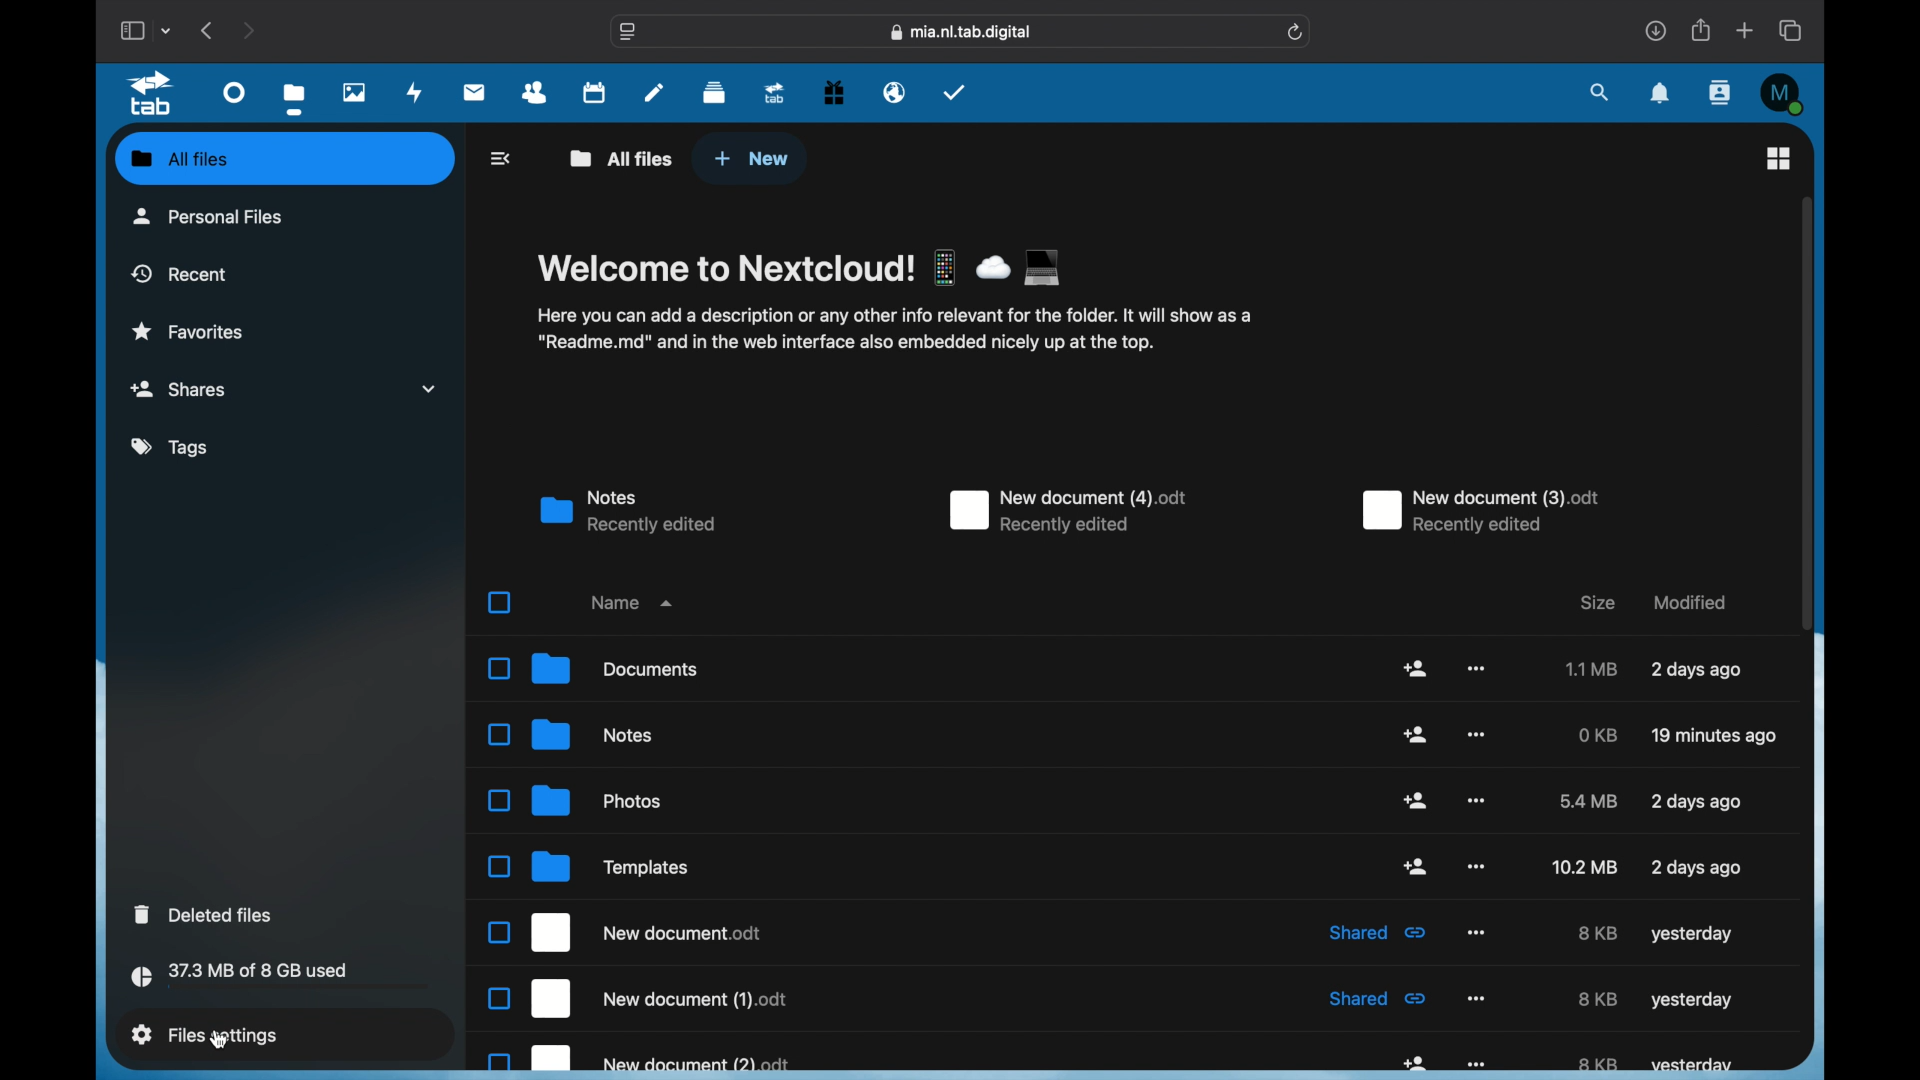  What do you see at coordinates (1692, 1000) in the screenshot?
I see `yesterday` at bounding box center [1692, 1000].